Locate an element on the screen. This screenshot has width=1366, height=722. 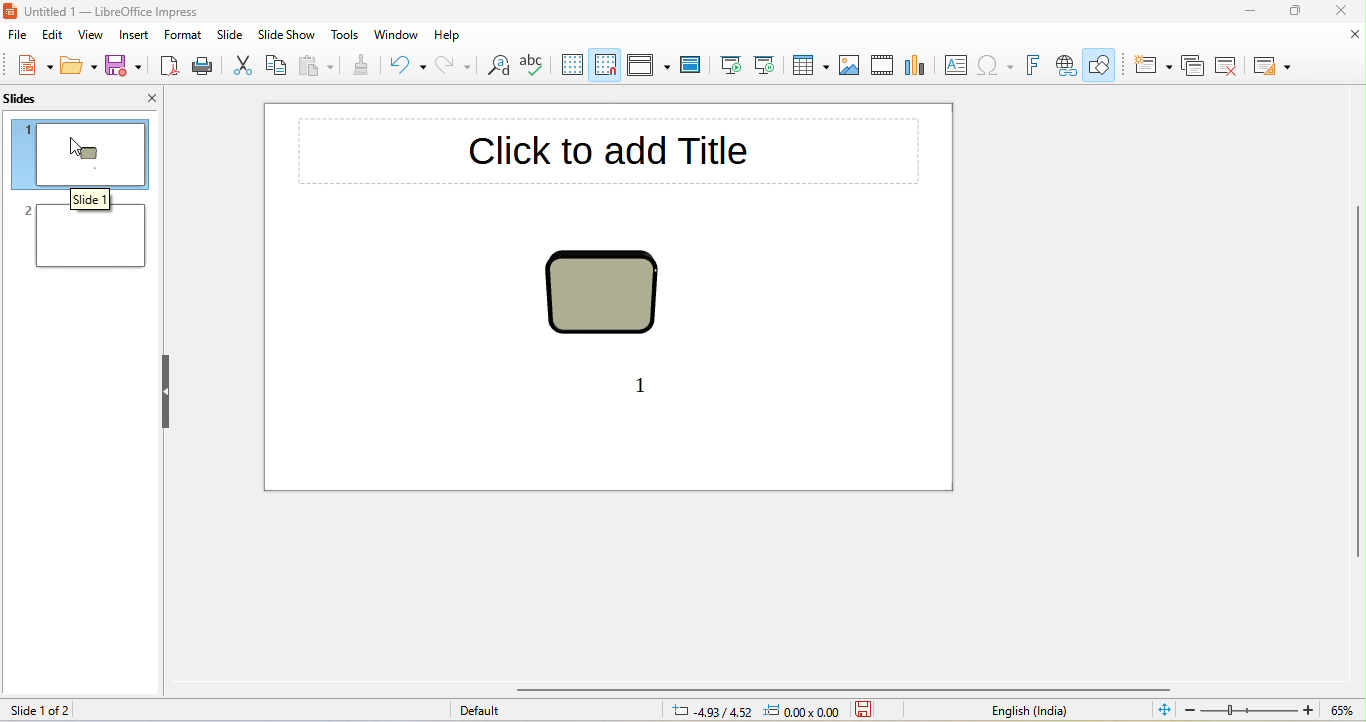
undo is located at coordinates (409, 67).